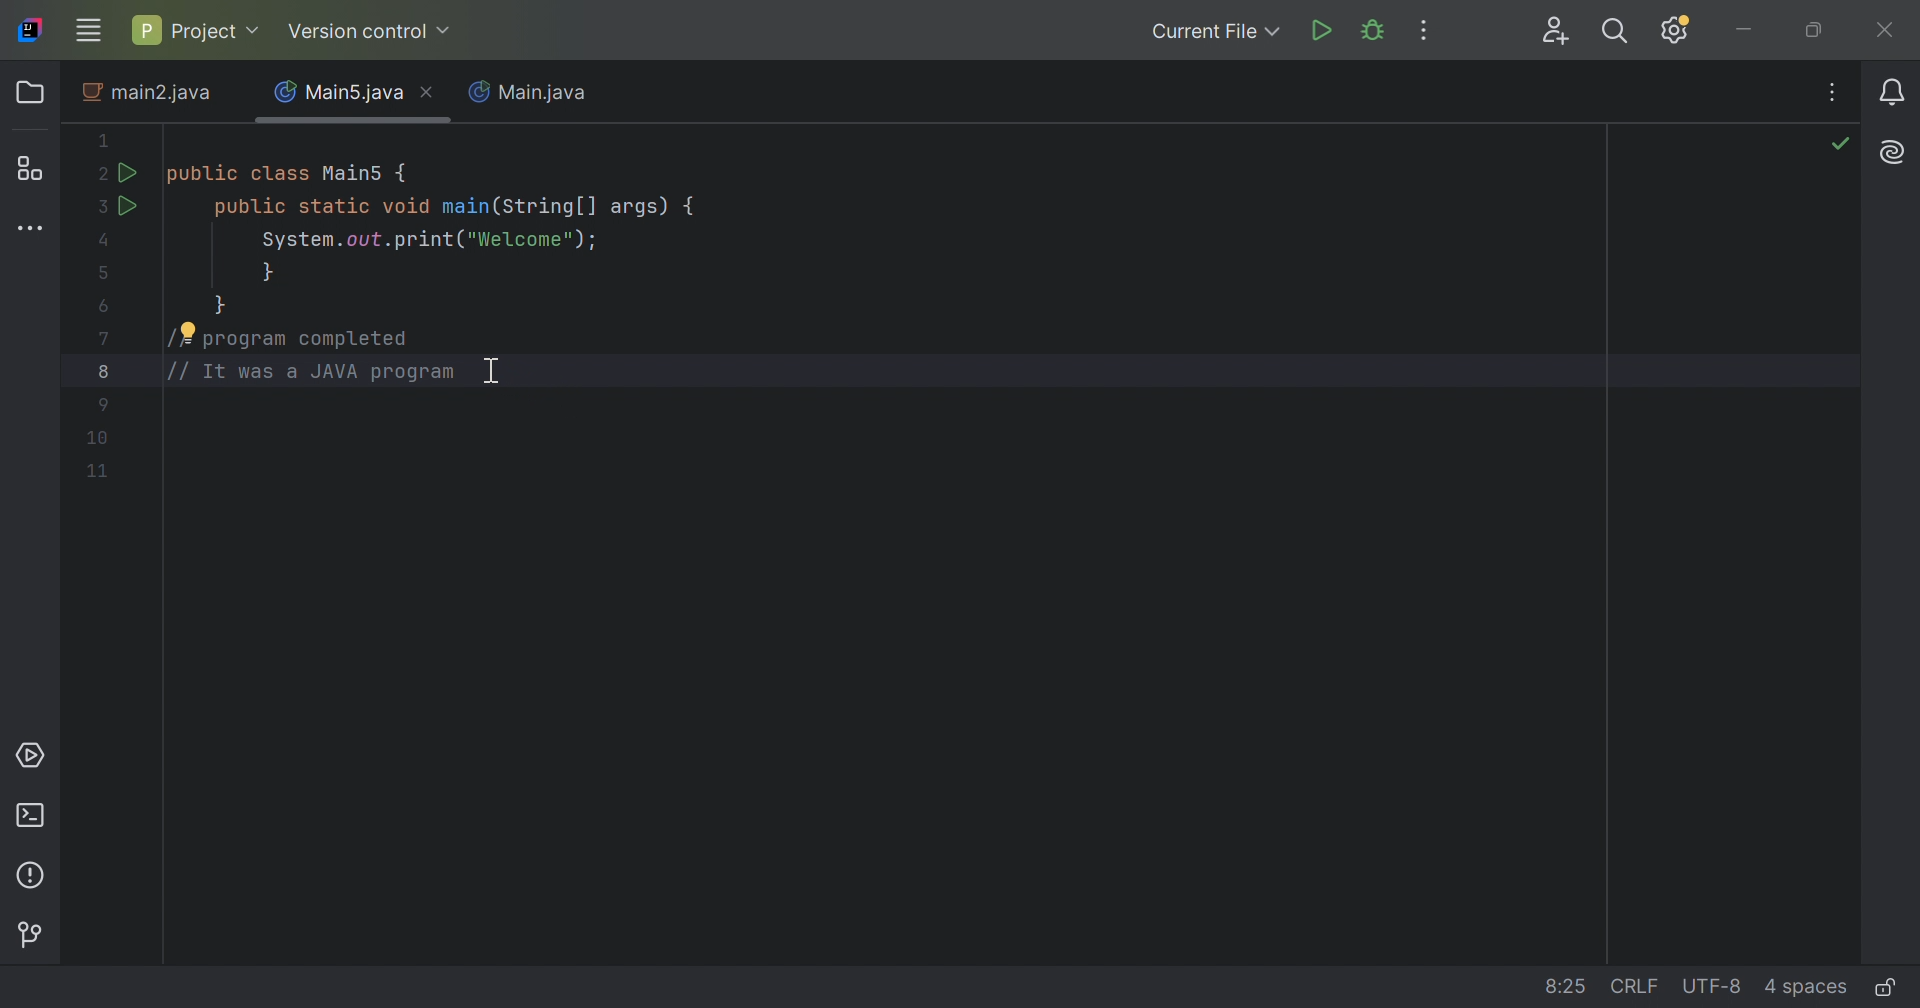 The image size is (1920, 1008). Describe the element at coordinates (1216, 32) in the screenshot. I see `Current File` at that location.